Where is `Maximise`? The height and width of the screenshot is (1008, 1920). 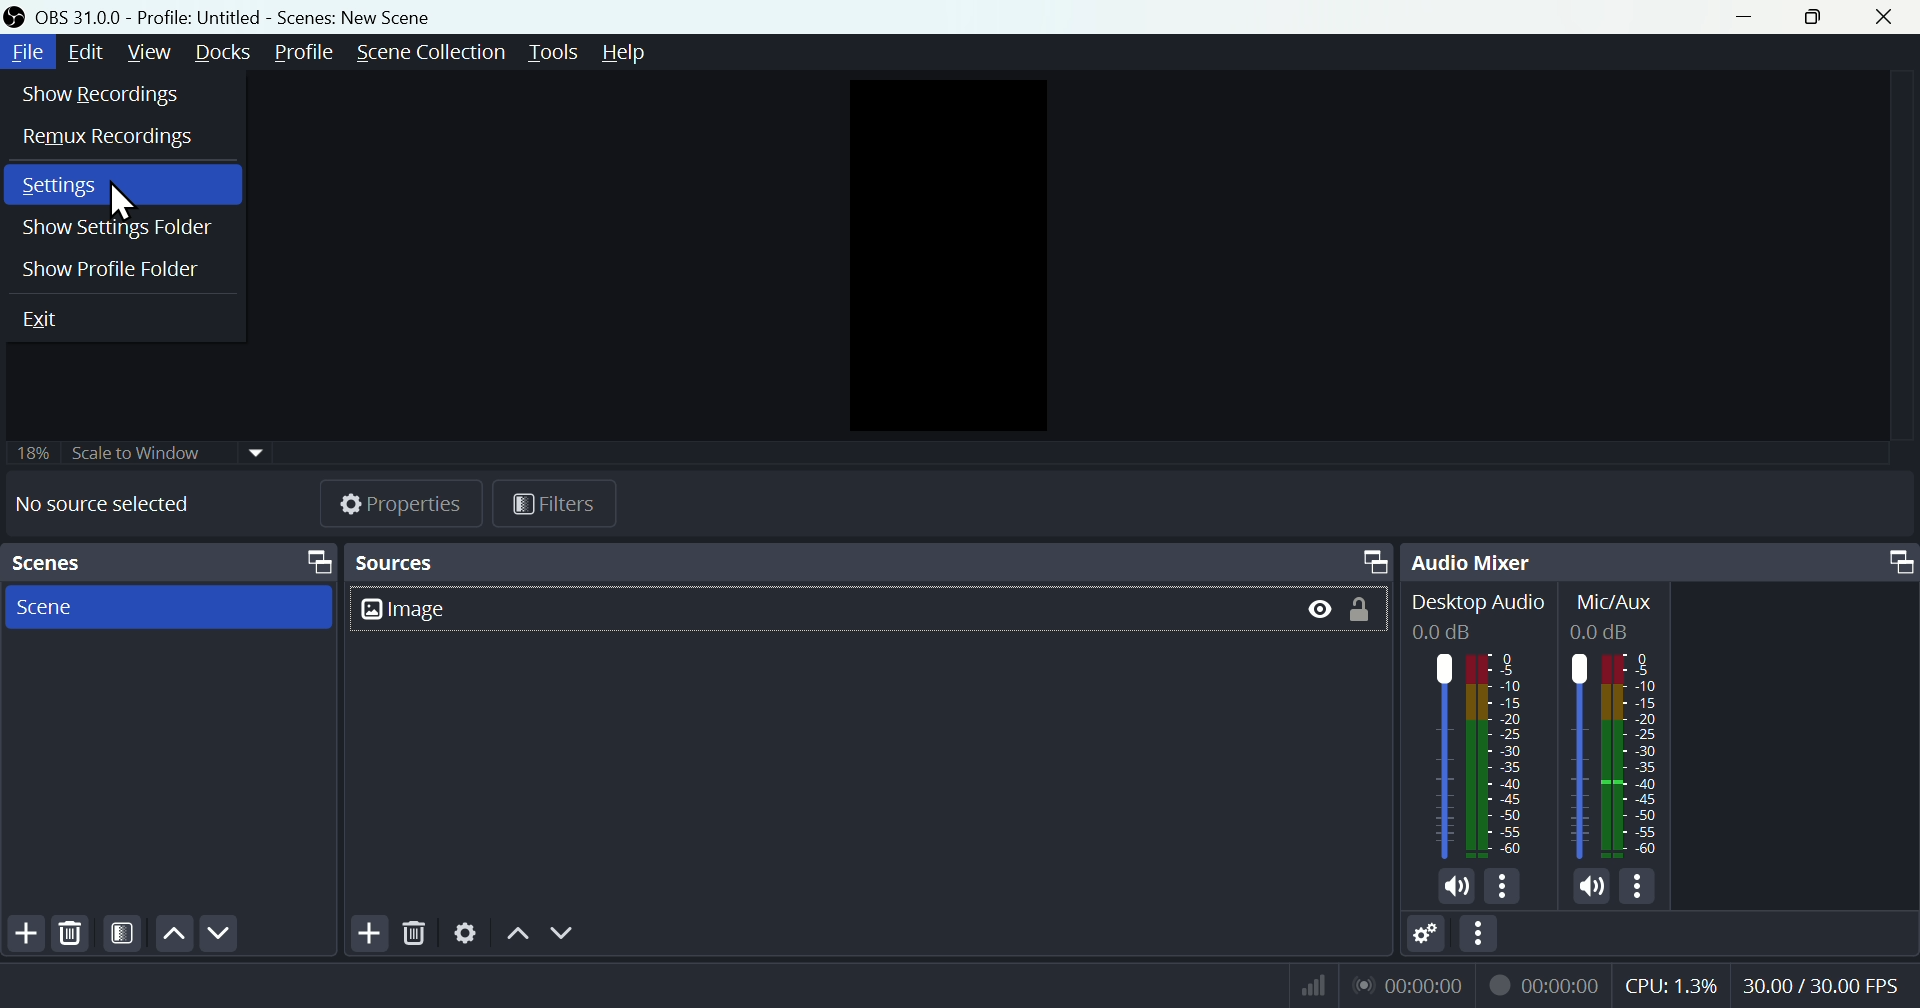 Maximise is located at coordinates (1821, 17).